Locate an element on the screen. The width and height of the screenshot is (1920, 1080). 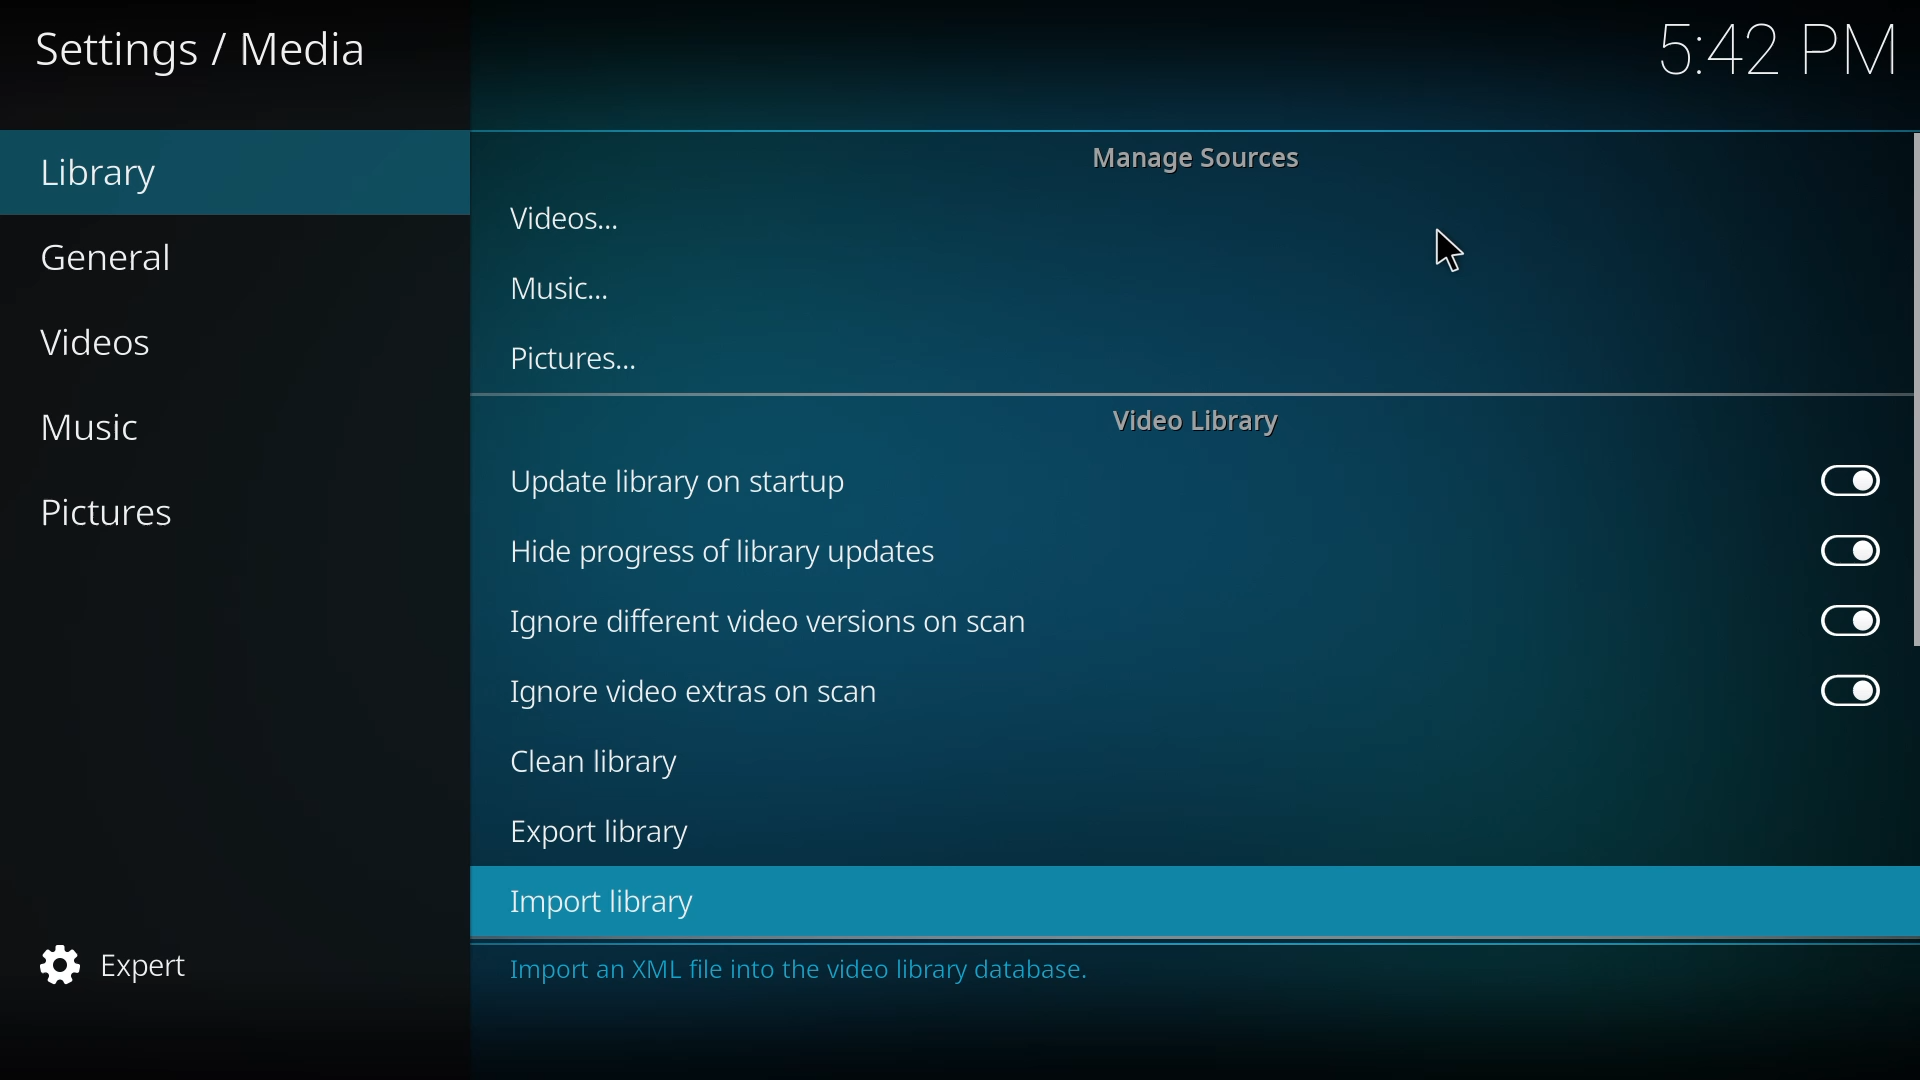
info is located at coordinates (807, 970).